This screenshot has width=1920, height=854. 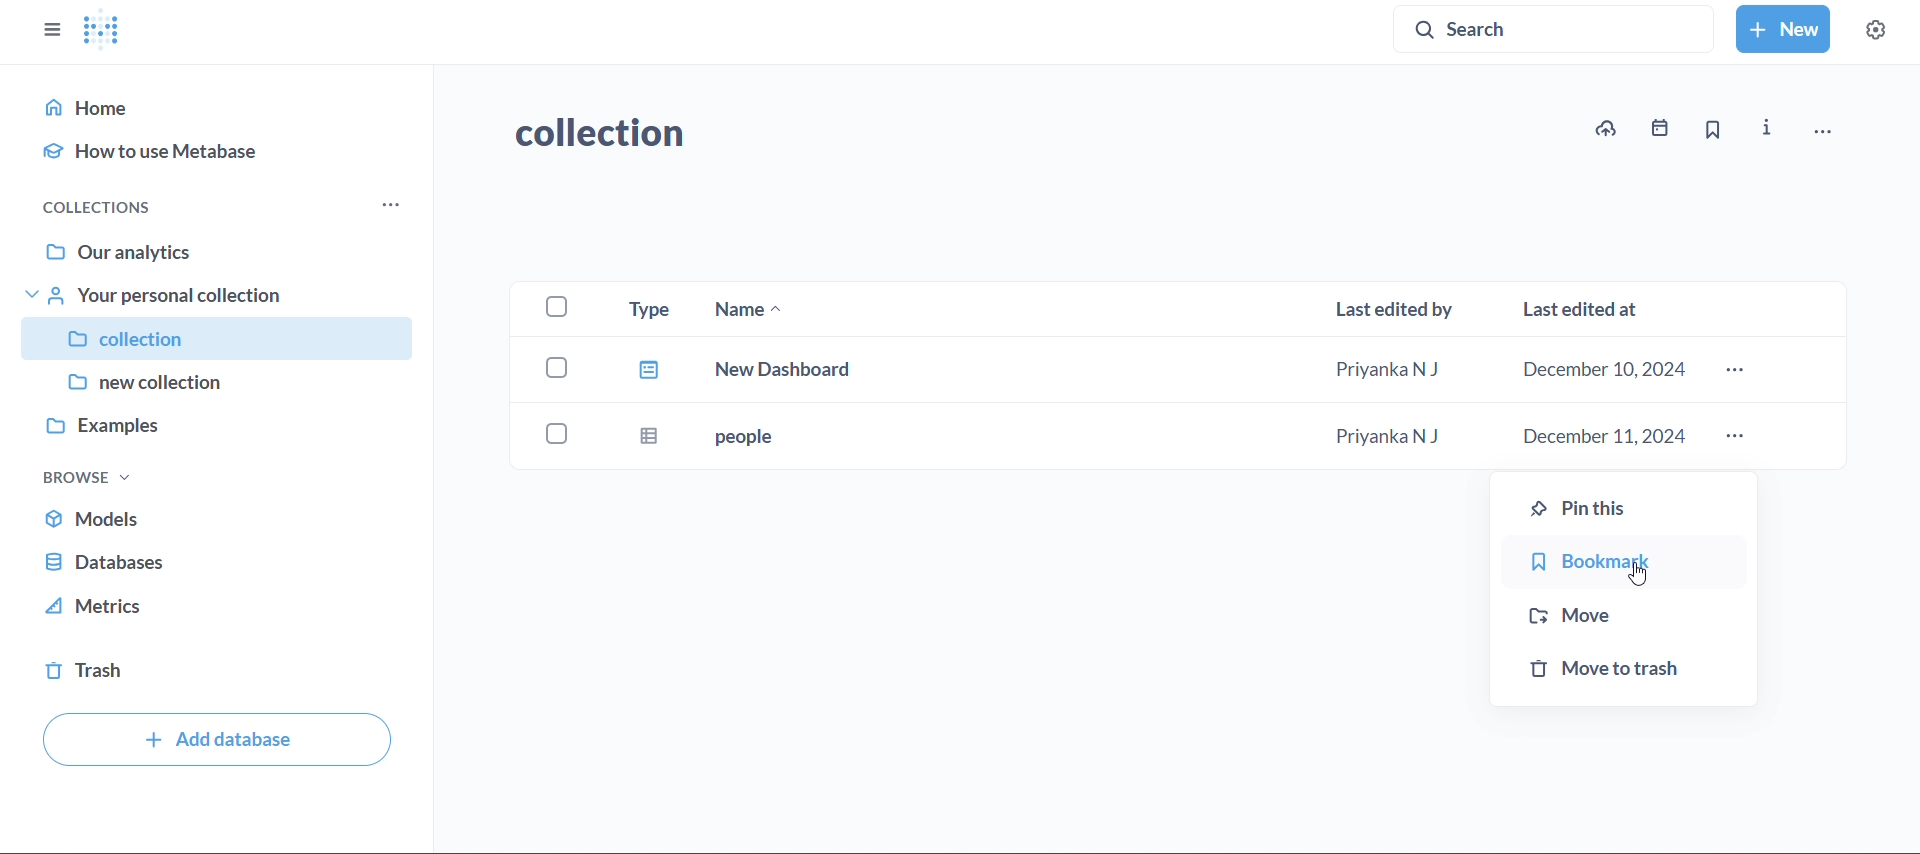 I want to click on upload to collection, so click(x=1606, y=130).